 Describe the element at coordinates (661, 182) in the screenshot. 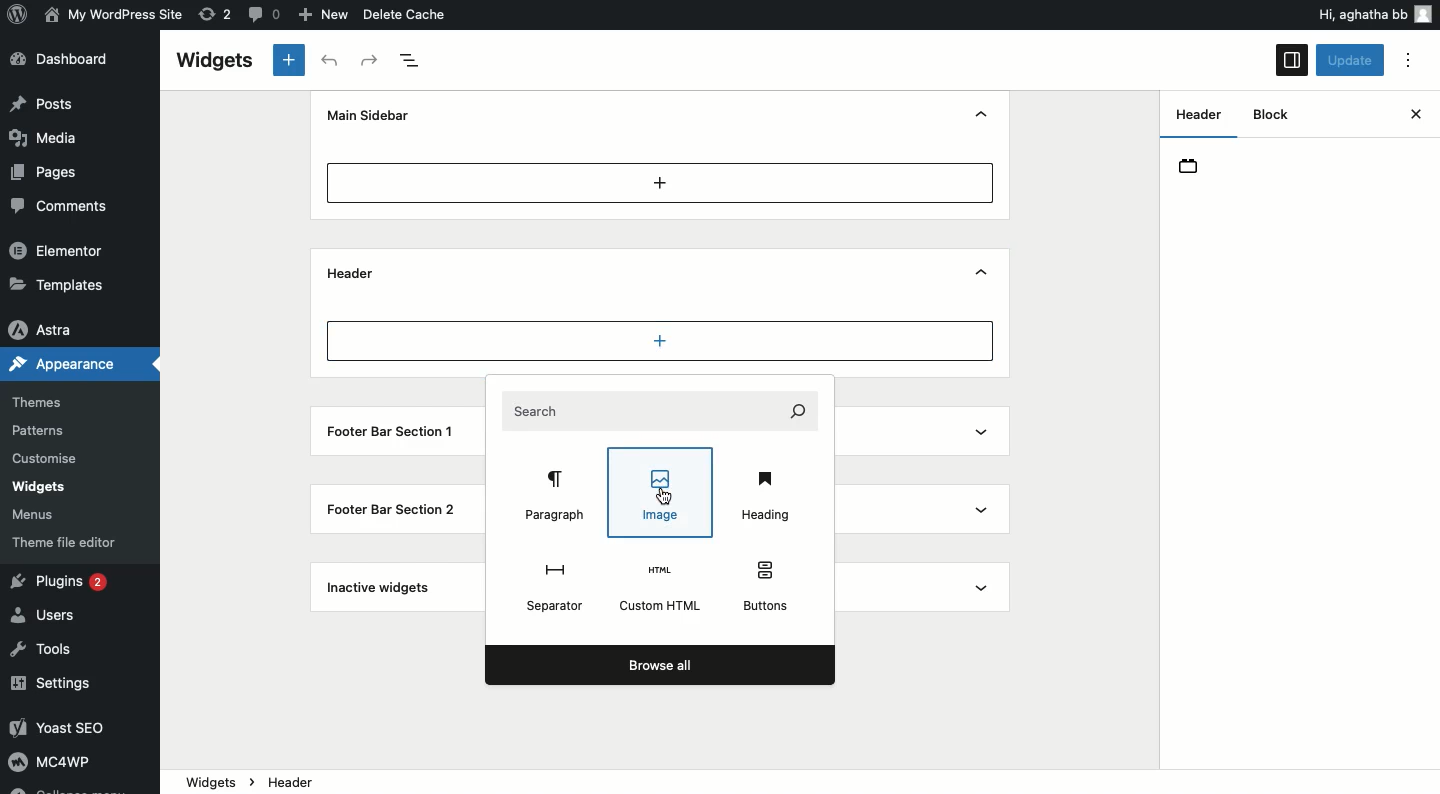

I see `Add` at that location.